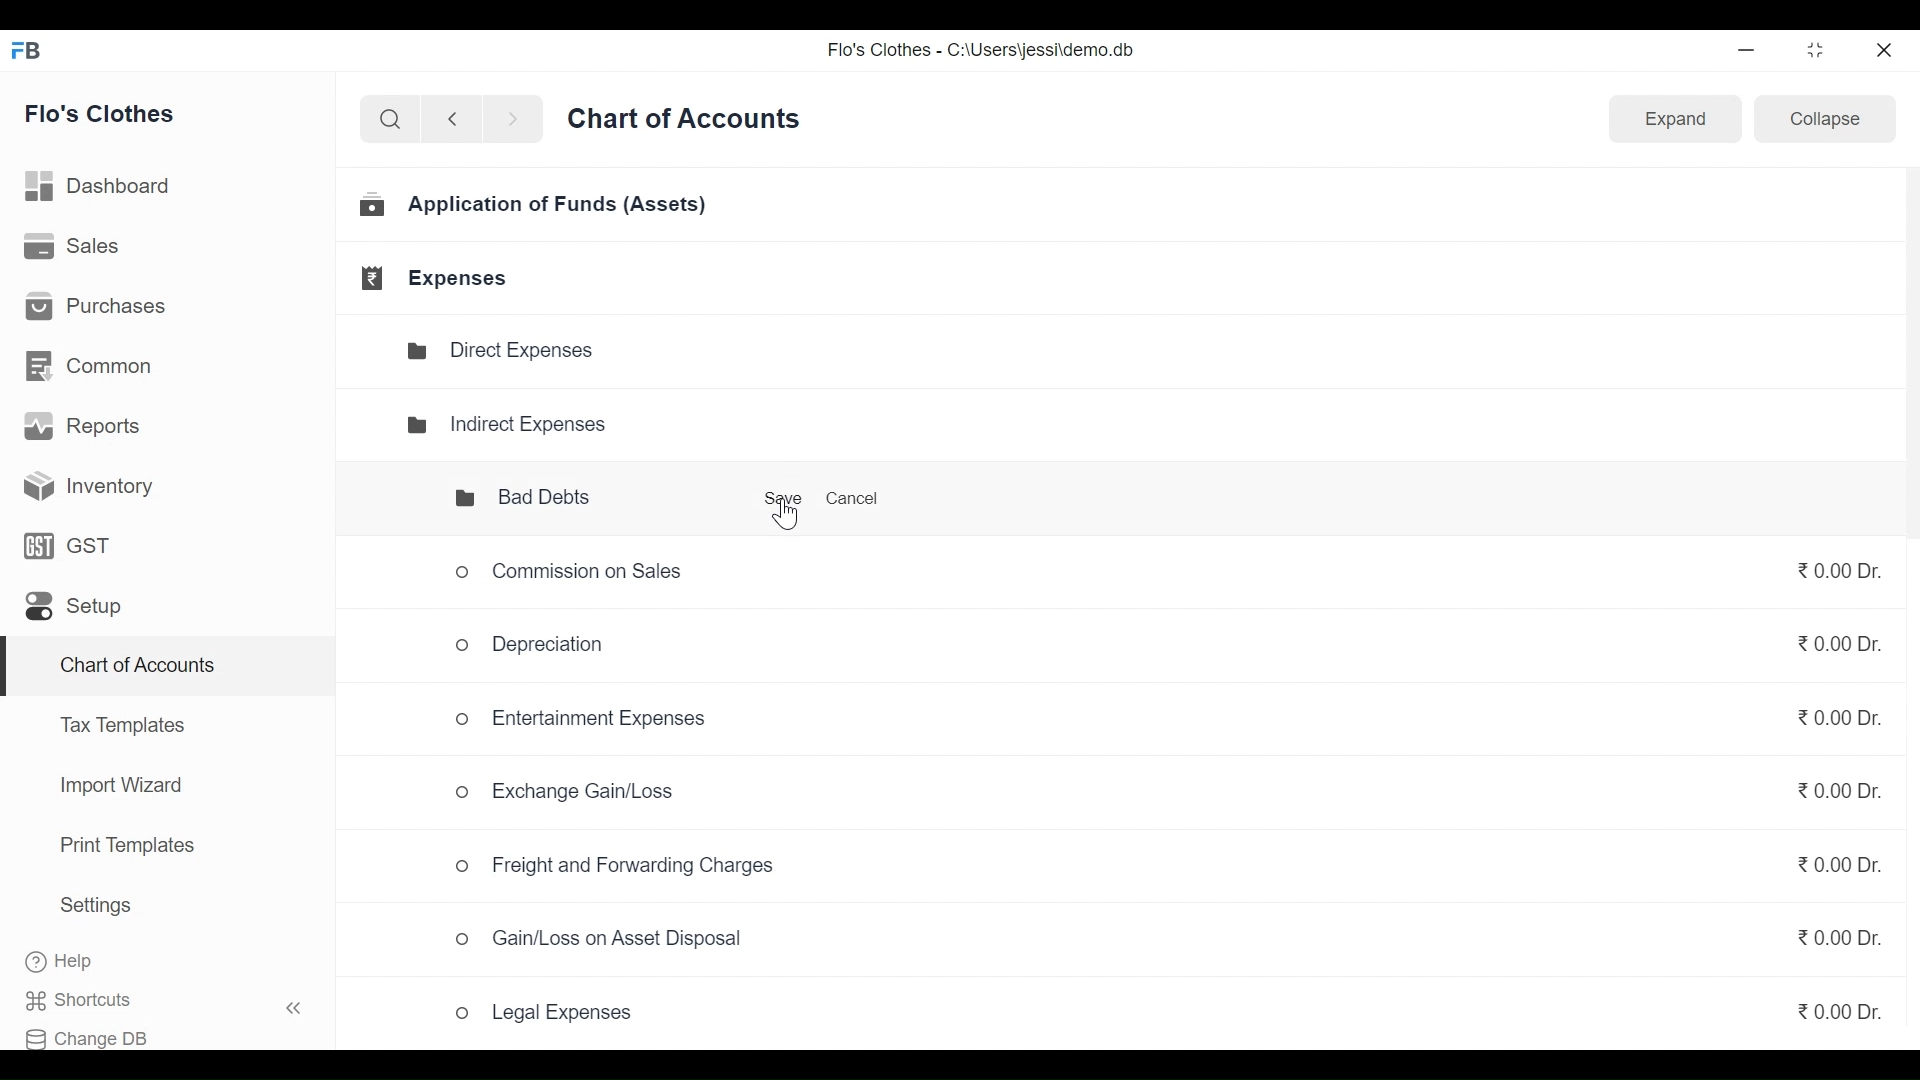 This screenshot has width=1920, height=1080. I want to click on Save, so click(775, 499).